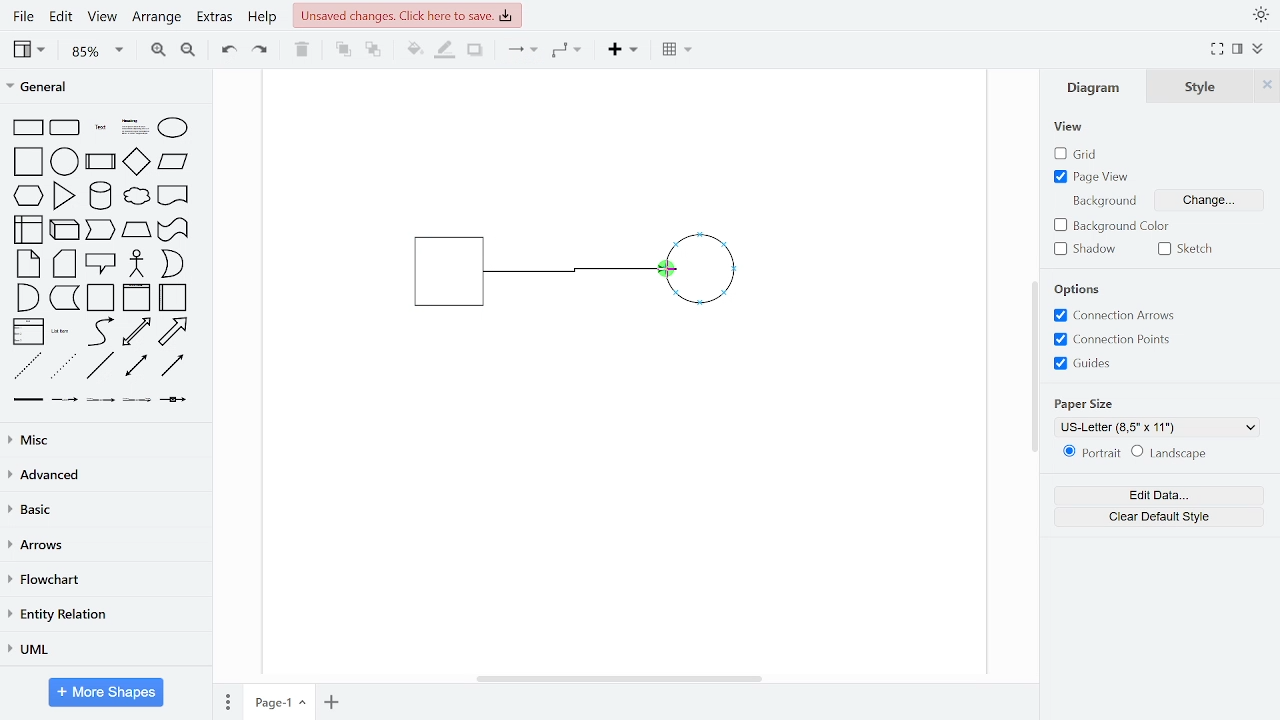  Describe the element at coordinates (30, 231) in the screenshot. I see `internal storage` at that location.